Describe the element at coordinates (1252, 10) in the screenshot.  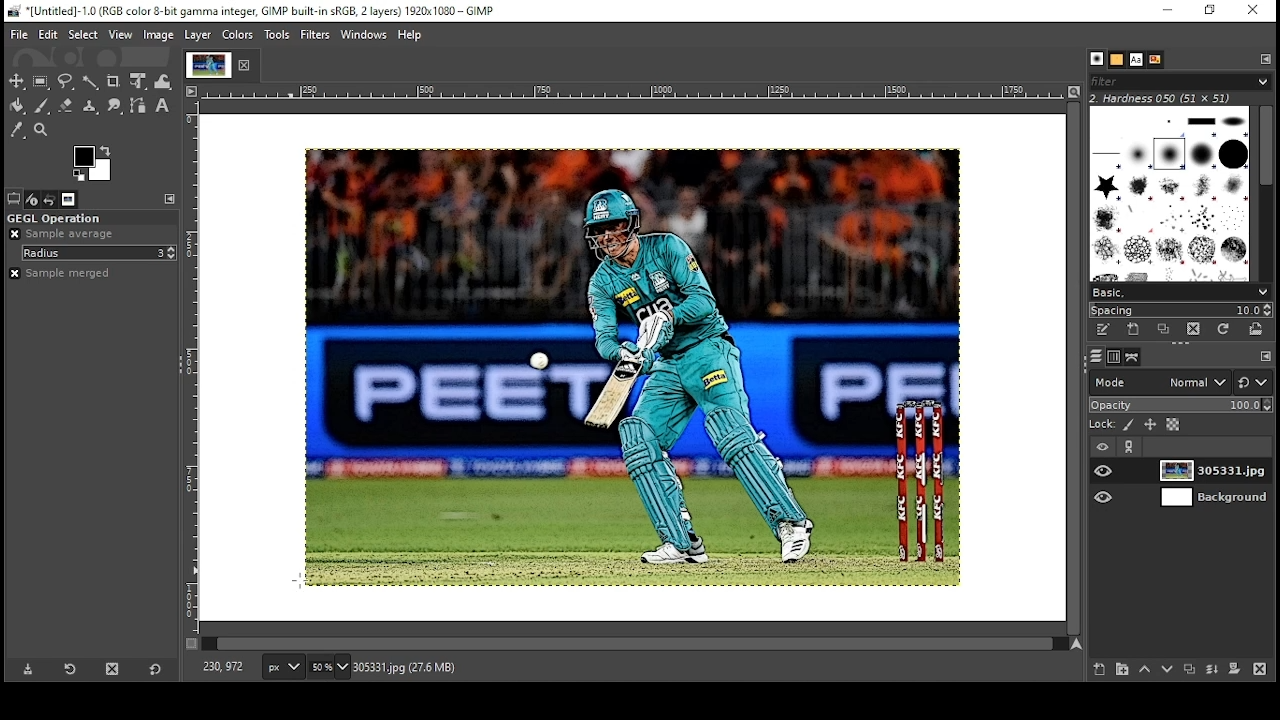
I see `close window` at that location.